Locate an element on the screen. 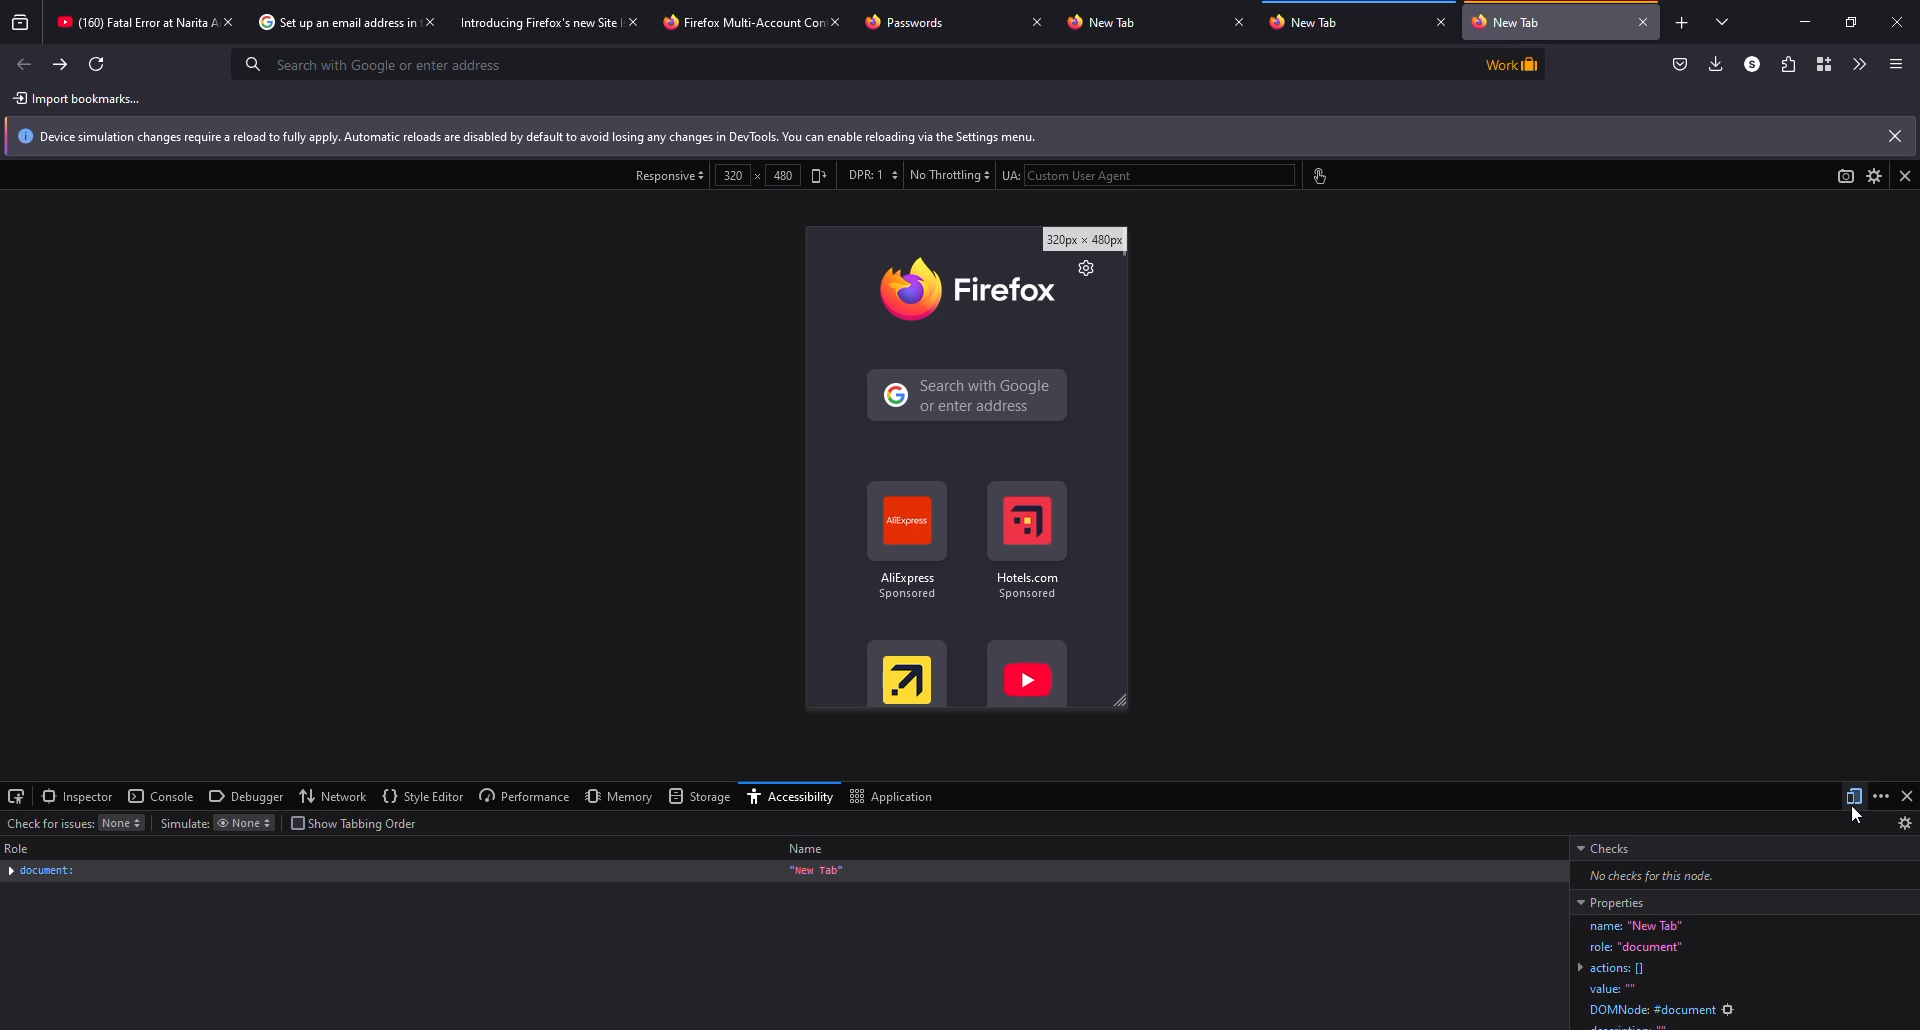 The image size is (1920, 1030). accessibility is located at coordinates (788, 798).